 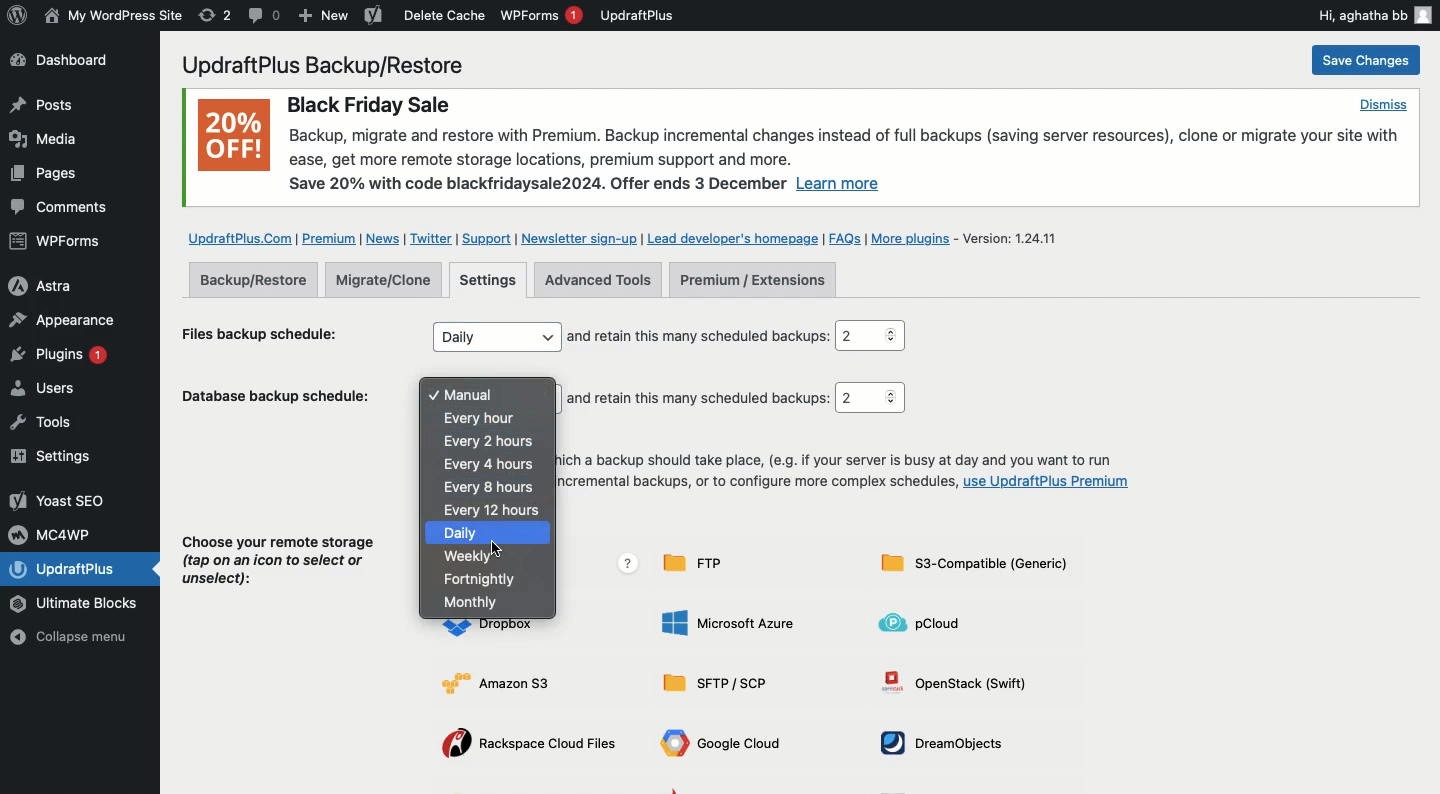 What do you see at coordinates (215, 15) in the screenshot?
I see `Revision` at bounding box center [215, 15].